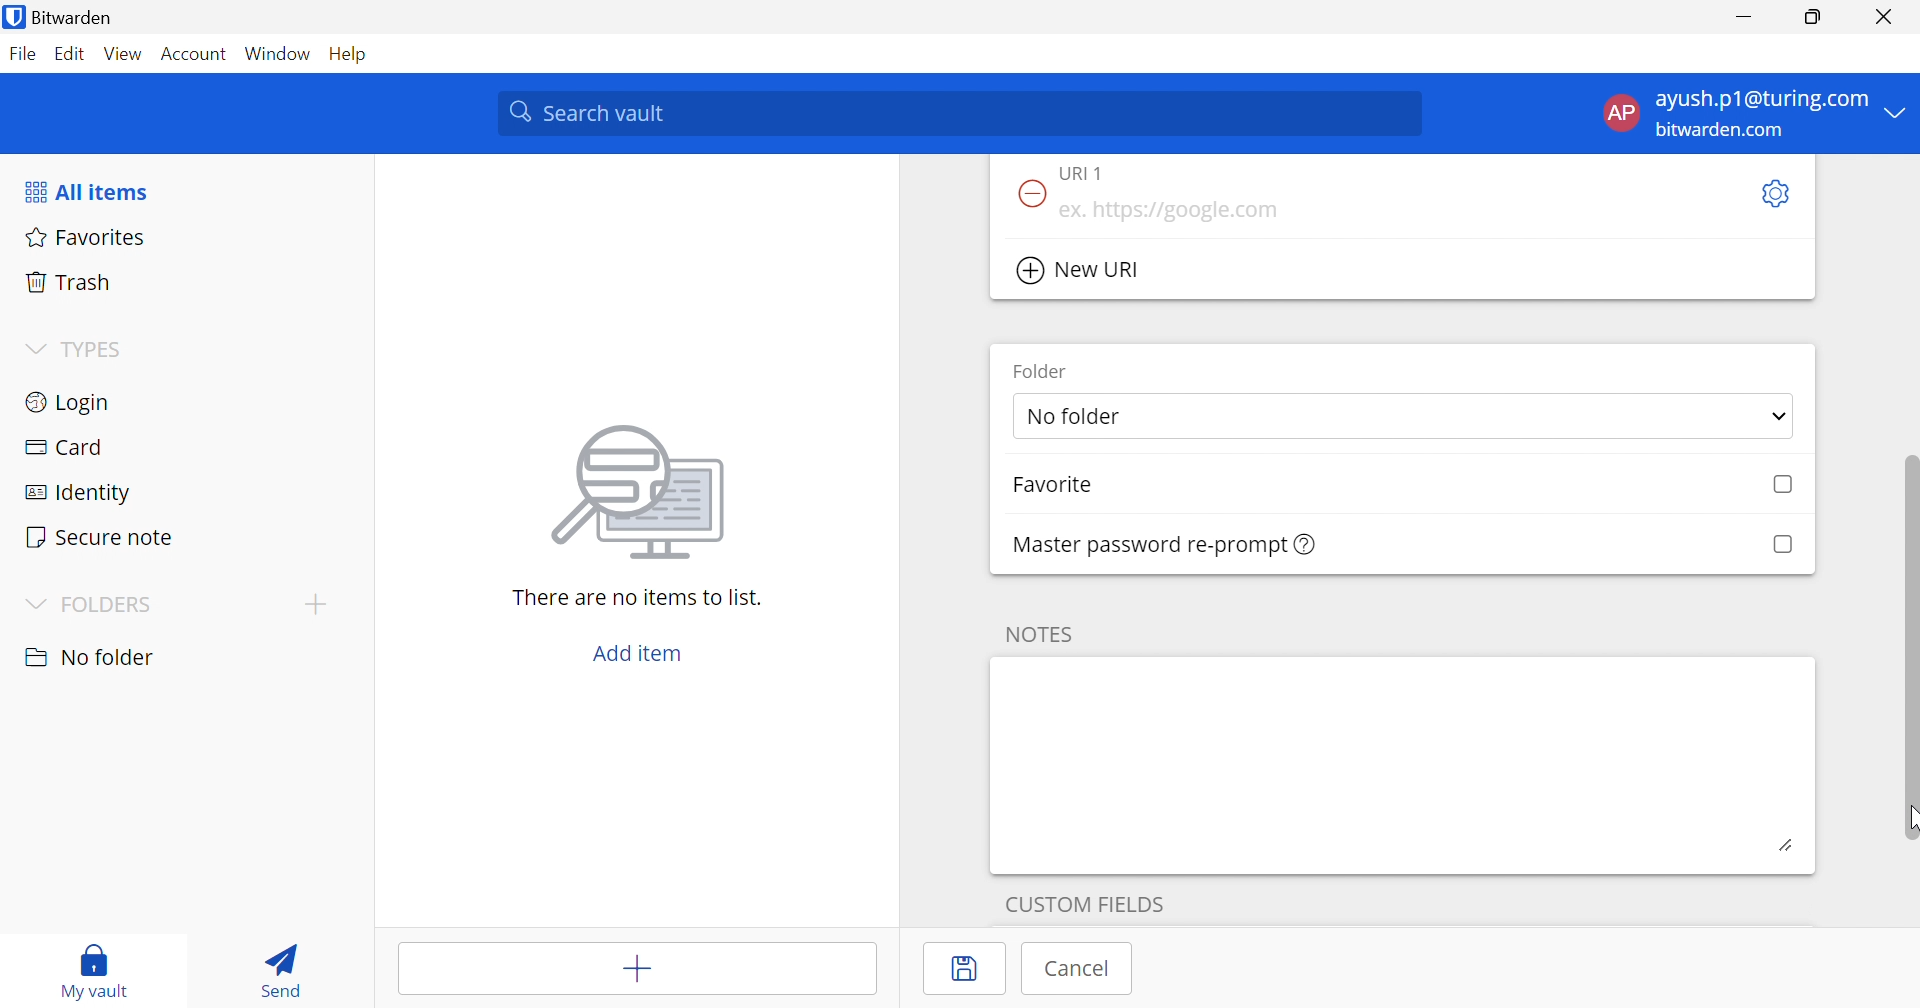 The image size is (1920, 1008). What do you see at coordinates (1094, 172) in the screenshot?
I see `URI 1` at bounding box center [1094, 172].